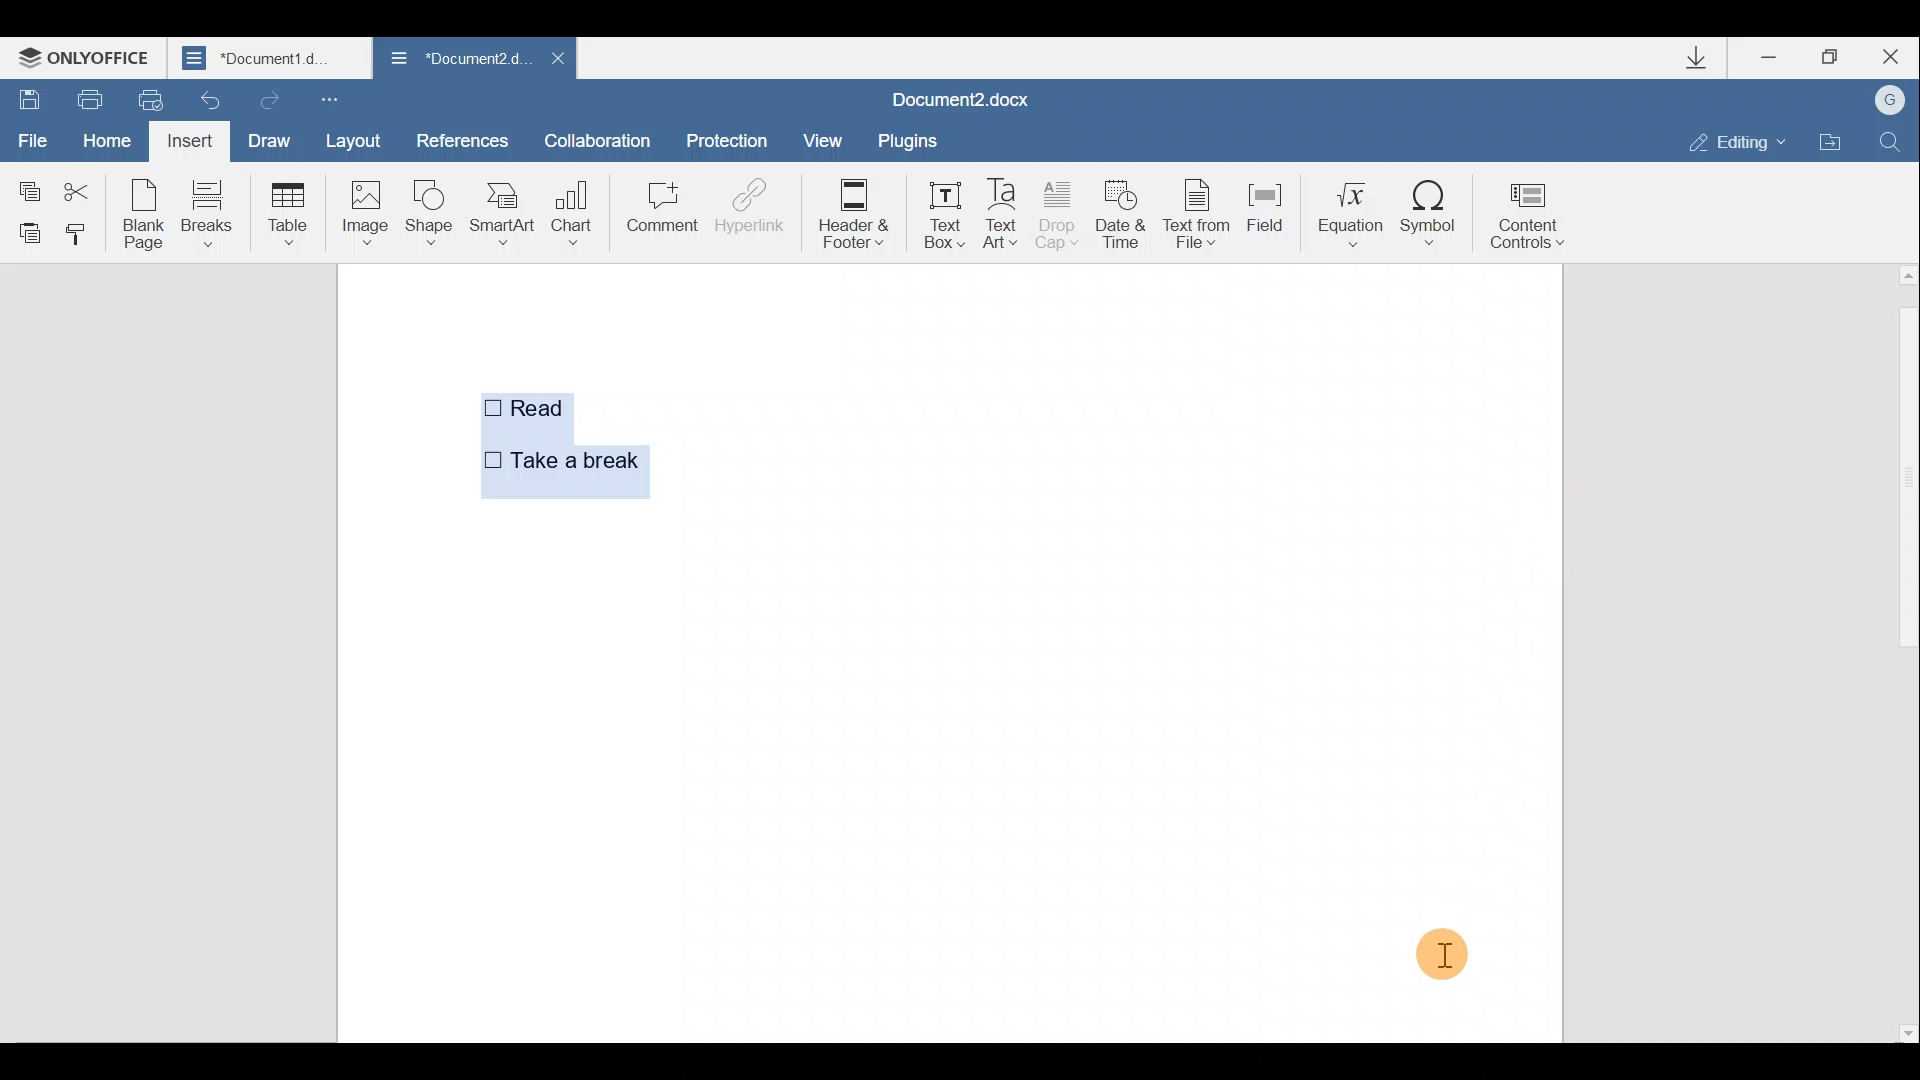 The image size is (1920, 1080). I want to click on G, so click(1892, 99).